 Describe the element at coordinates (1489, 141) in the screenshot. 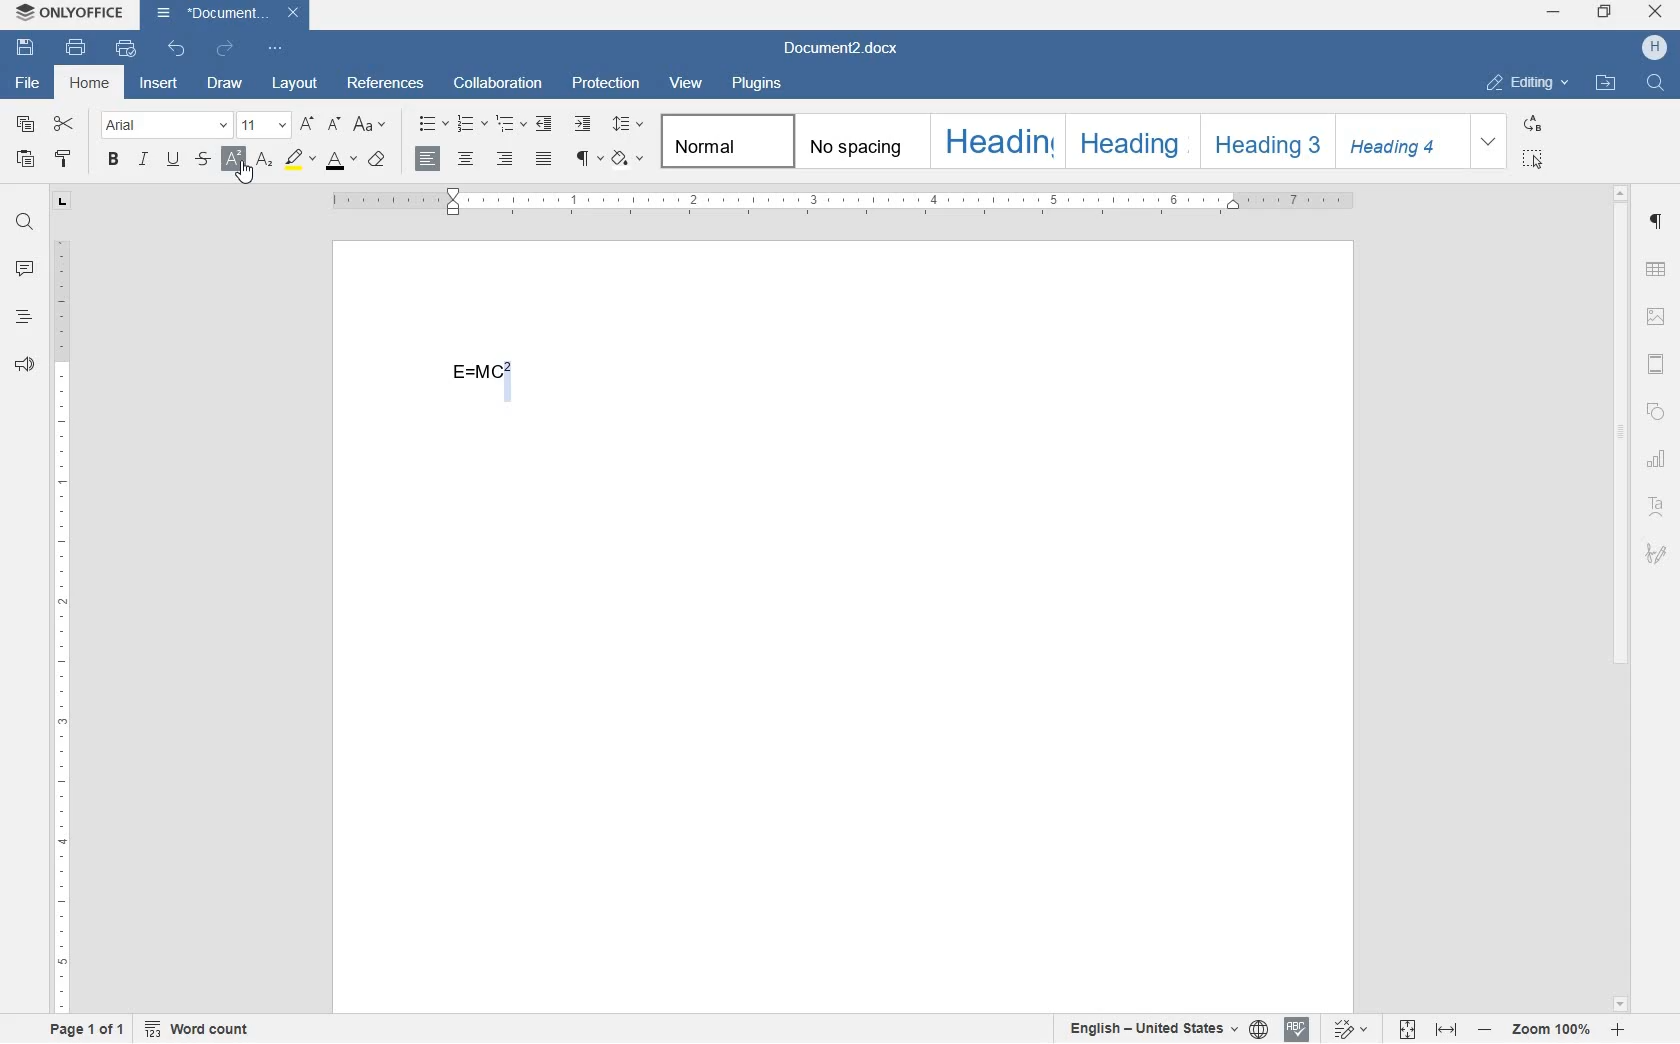

I see `expand formatting style` at that location.